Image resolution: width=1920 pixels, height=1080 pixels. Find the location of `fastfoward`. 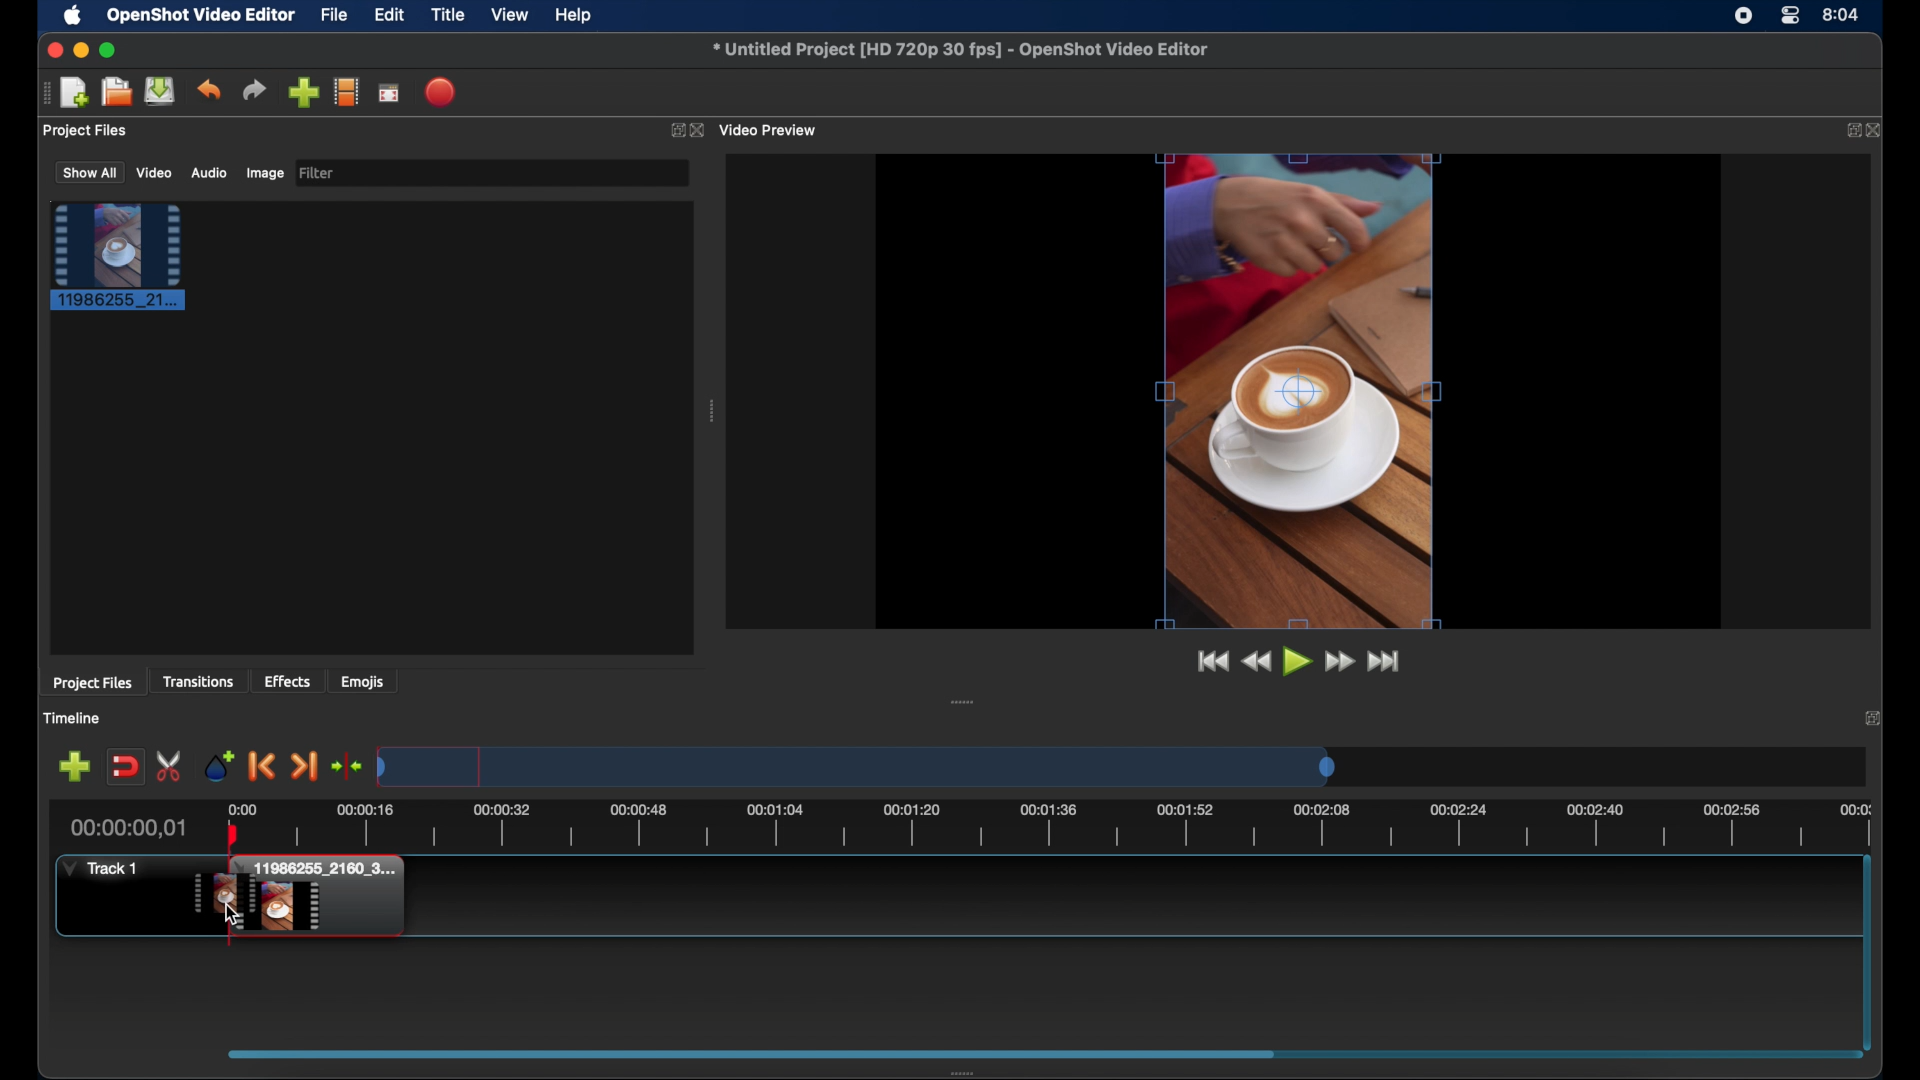

fastfoward is located at coordinates (1341, 661).